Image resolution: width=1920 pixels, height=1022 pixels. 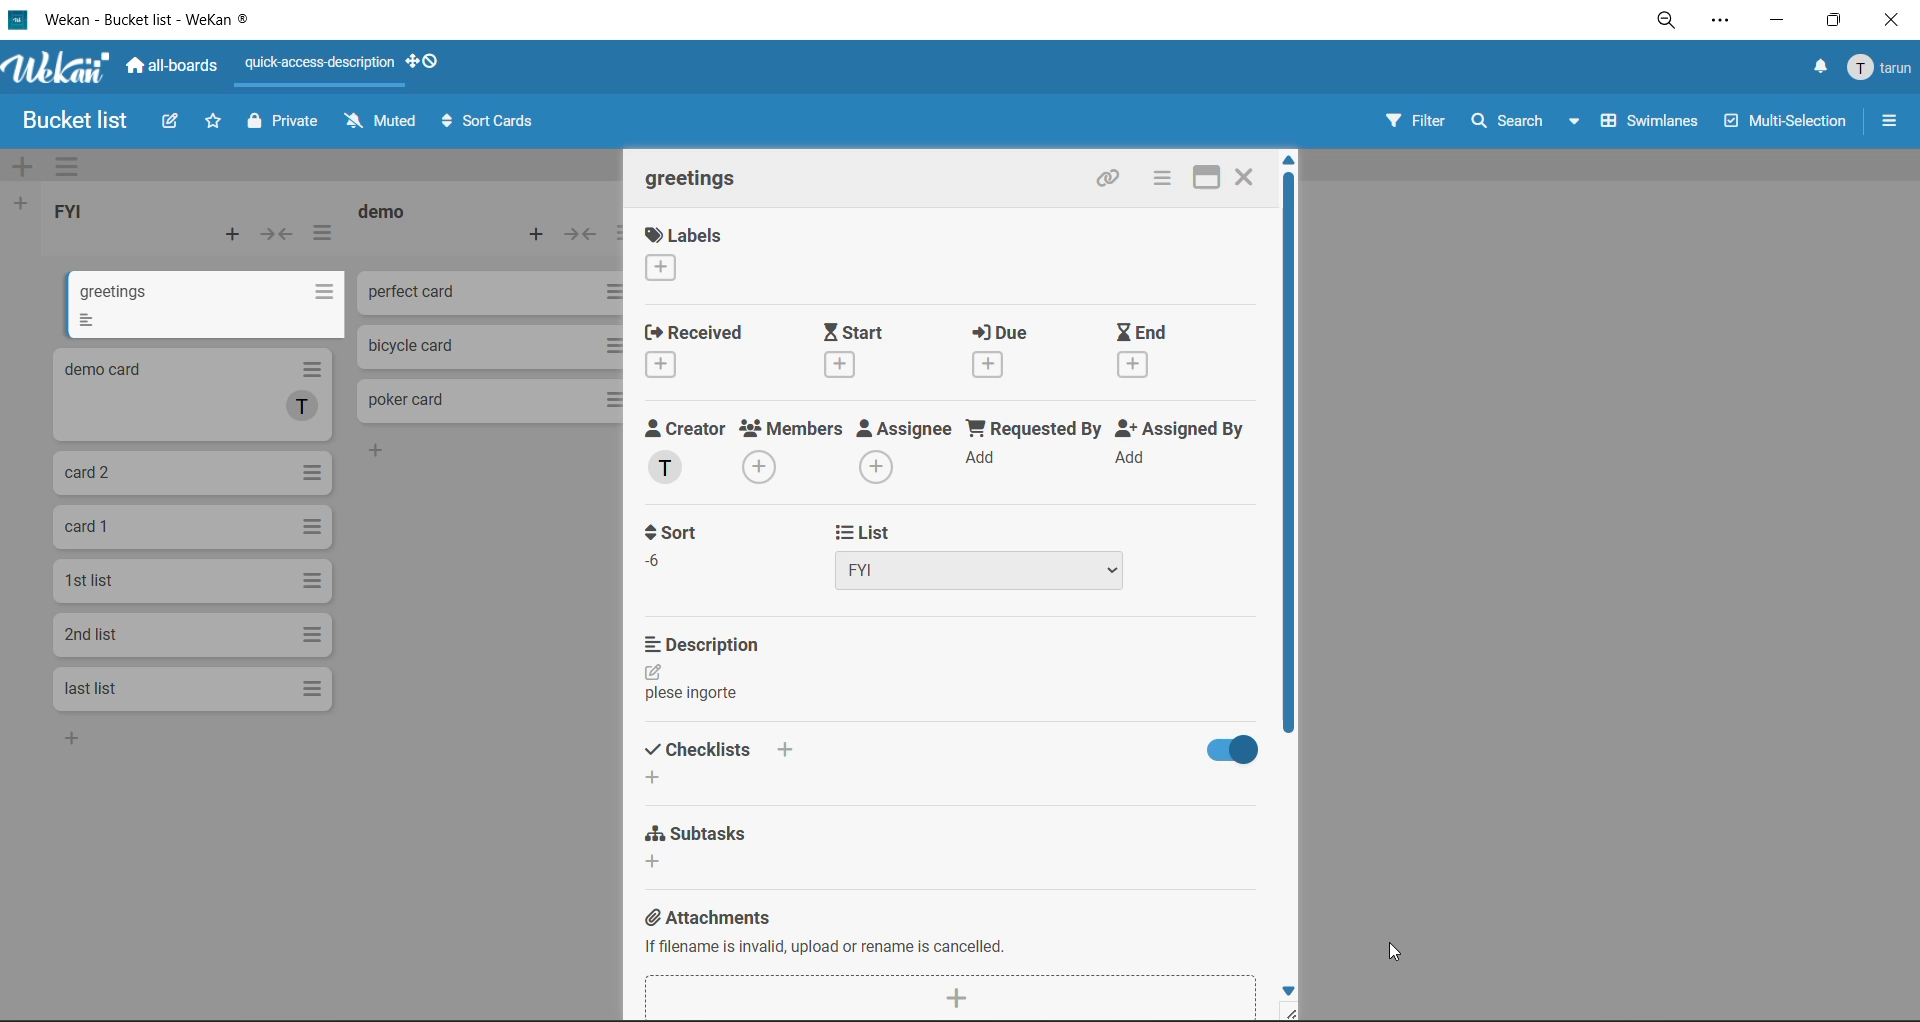 I want to click on requested by, so click(x=1032, y=449).